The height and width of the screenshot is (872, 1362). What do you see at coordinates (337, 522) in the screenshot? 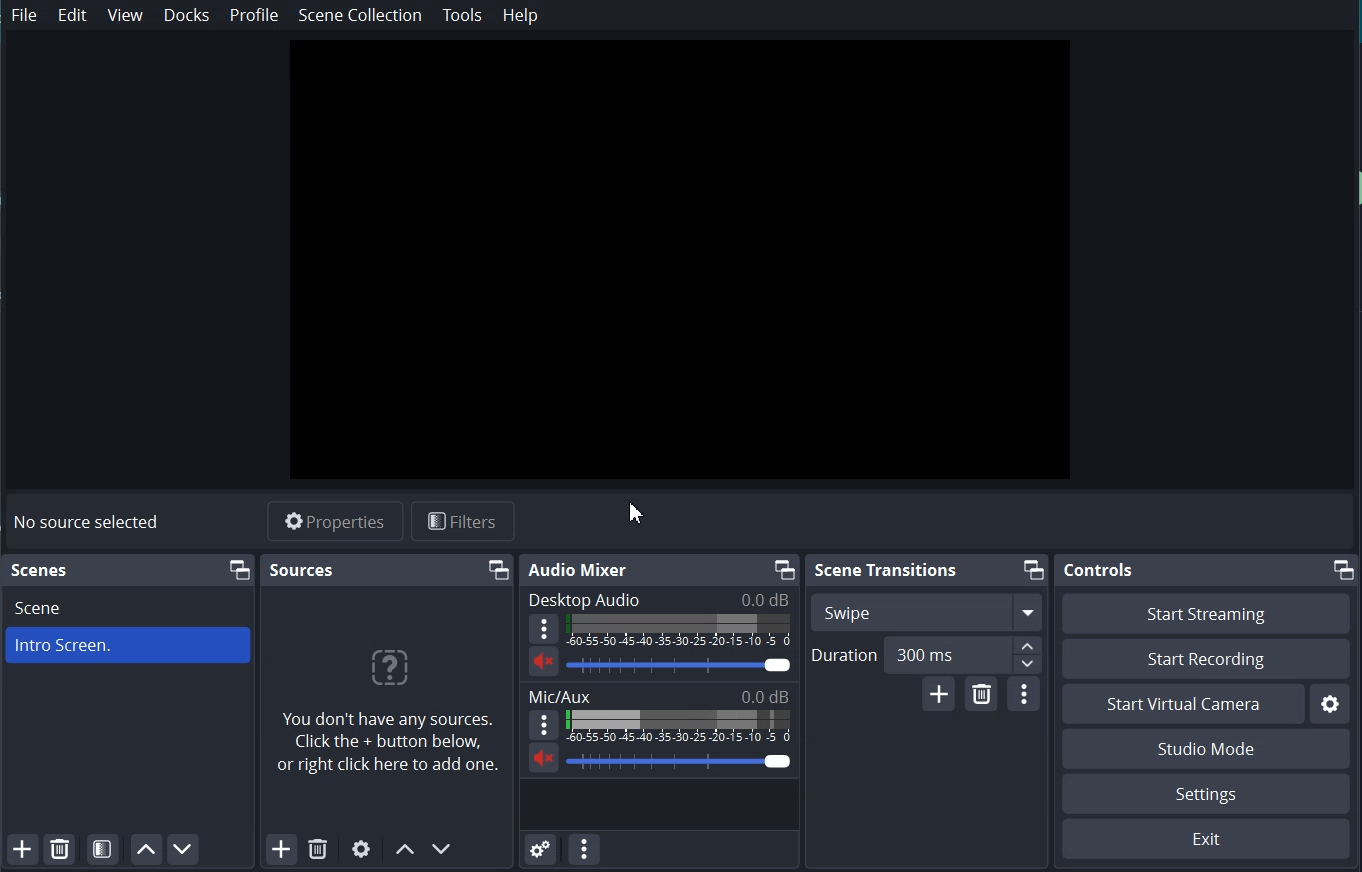
I see `Properties` at bounding box center [337, 522].